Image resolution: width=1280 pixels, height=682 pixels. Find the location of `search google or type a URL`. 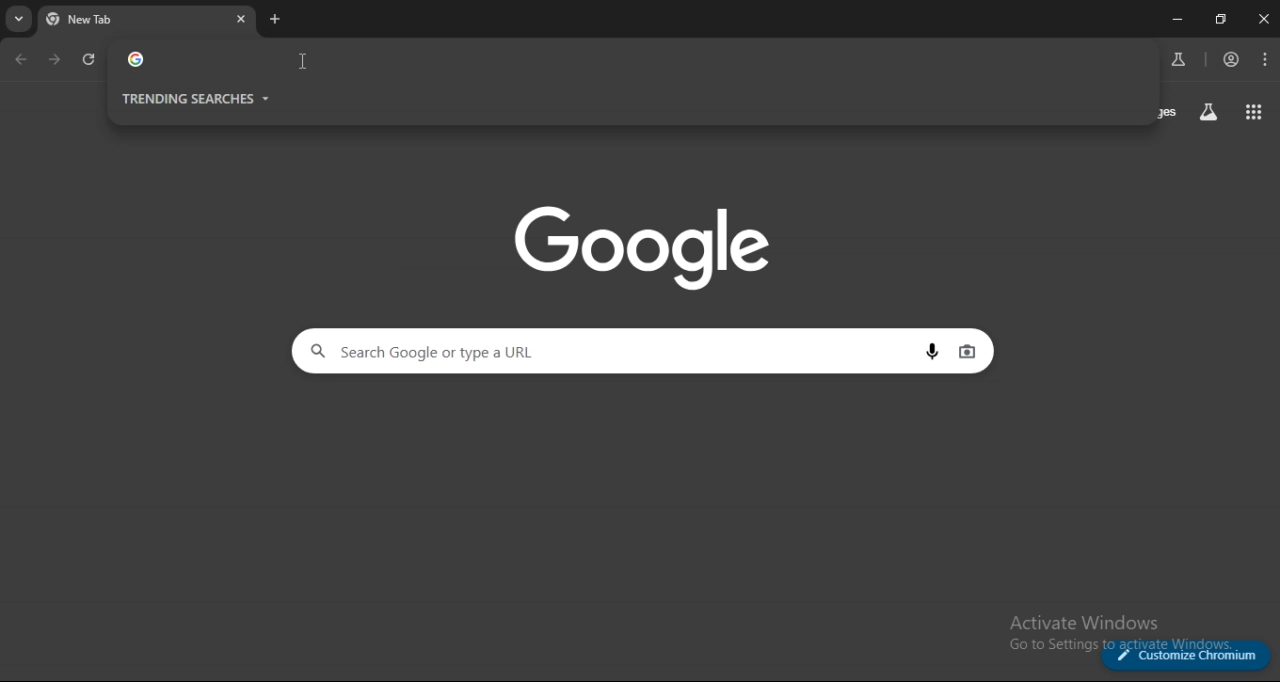

search google or type a URL is located at coordinates (614, 60).